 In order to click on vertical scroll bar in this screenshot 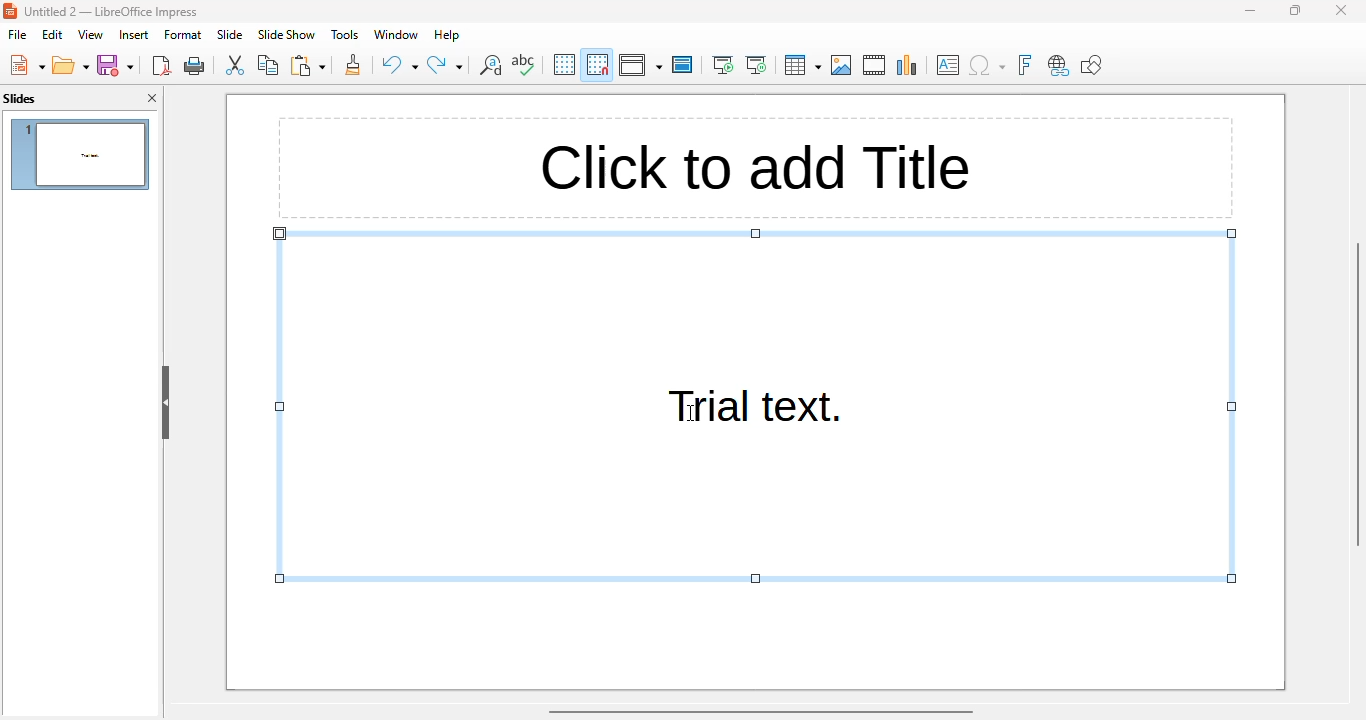, I will do `click(1357, 392)`.